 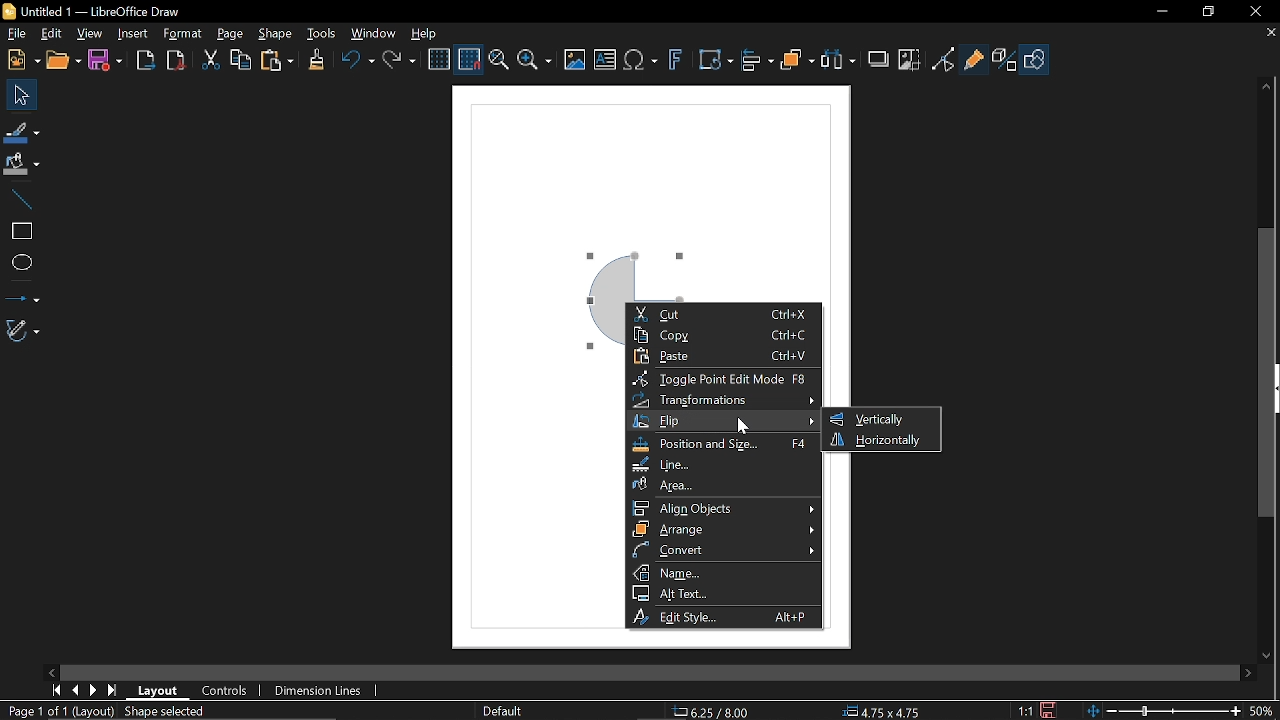 I want to click on Zoom, so click(x=534, y=59).